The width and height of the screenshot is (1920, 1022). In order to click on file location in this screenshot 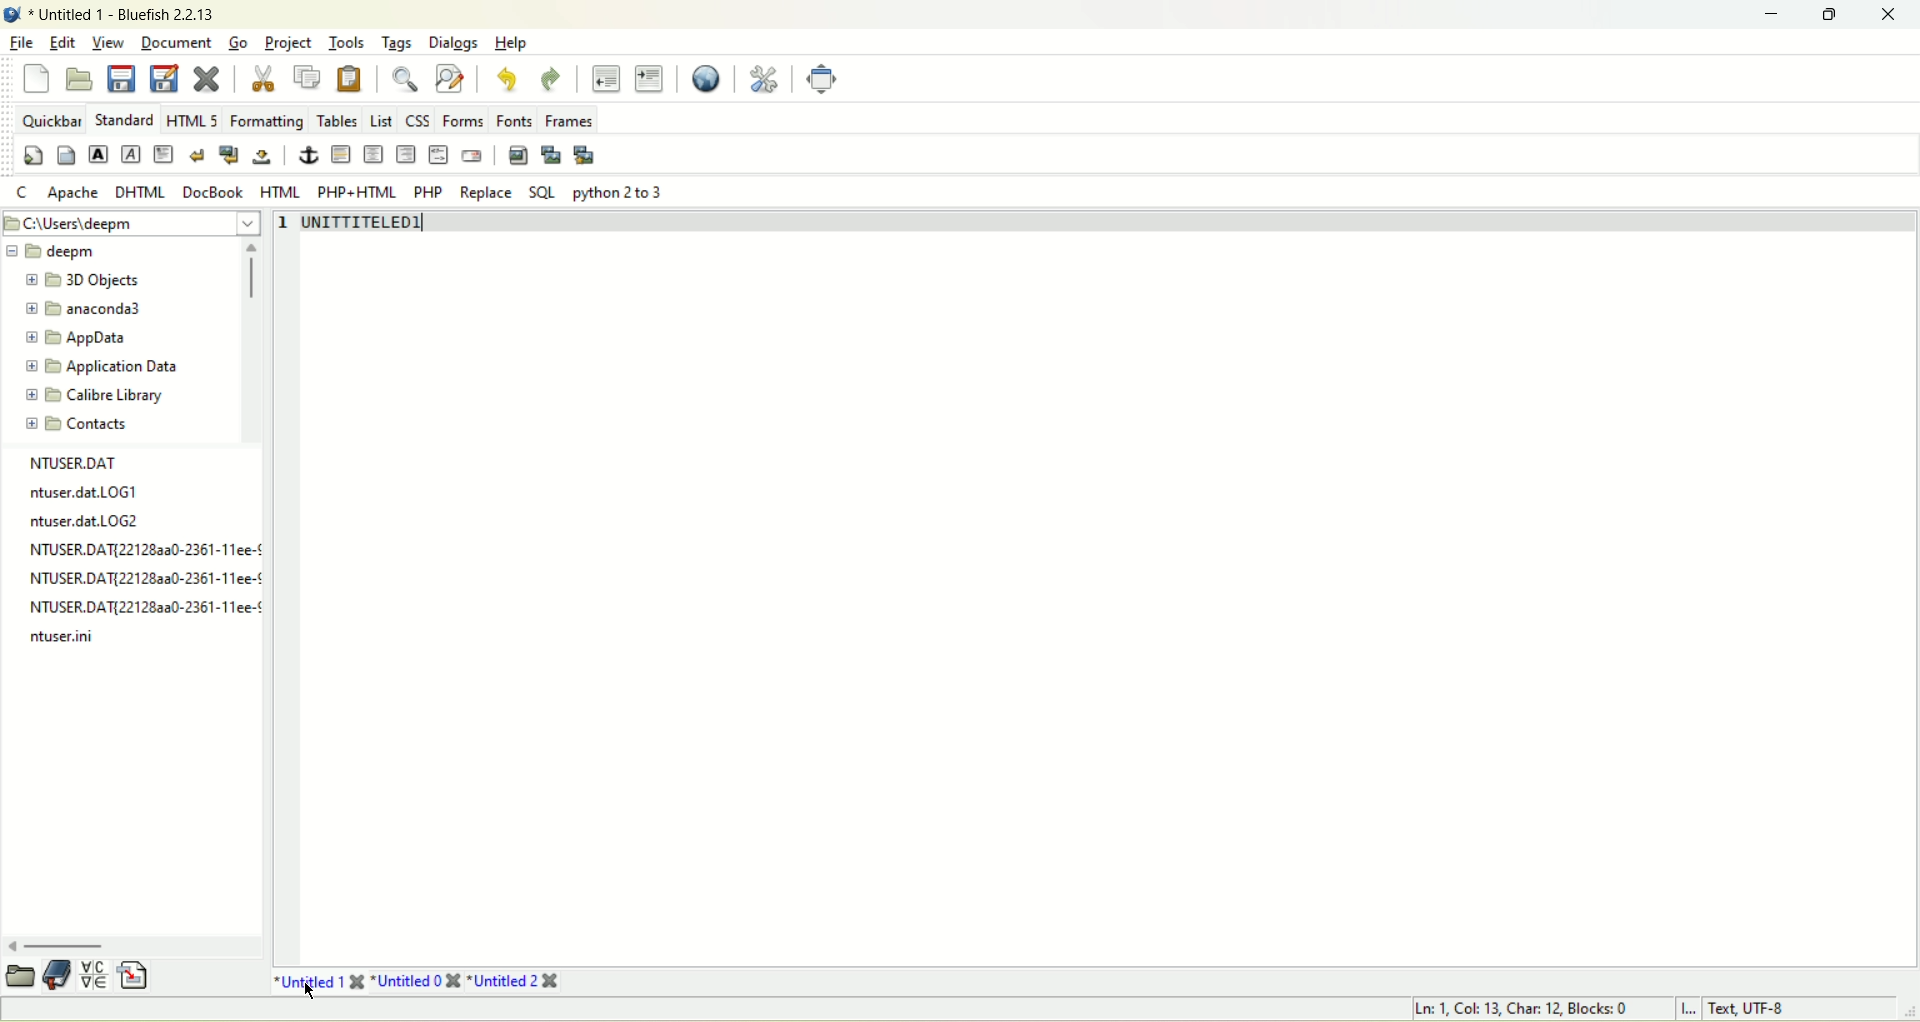, I will do `click(85, 223)`.